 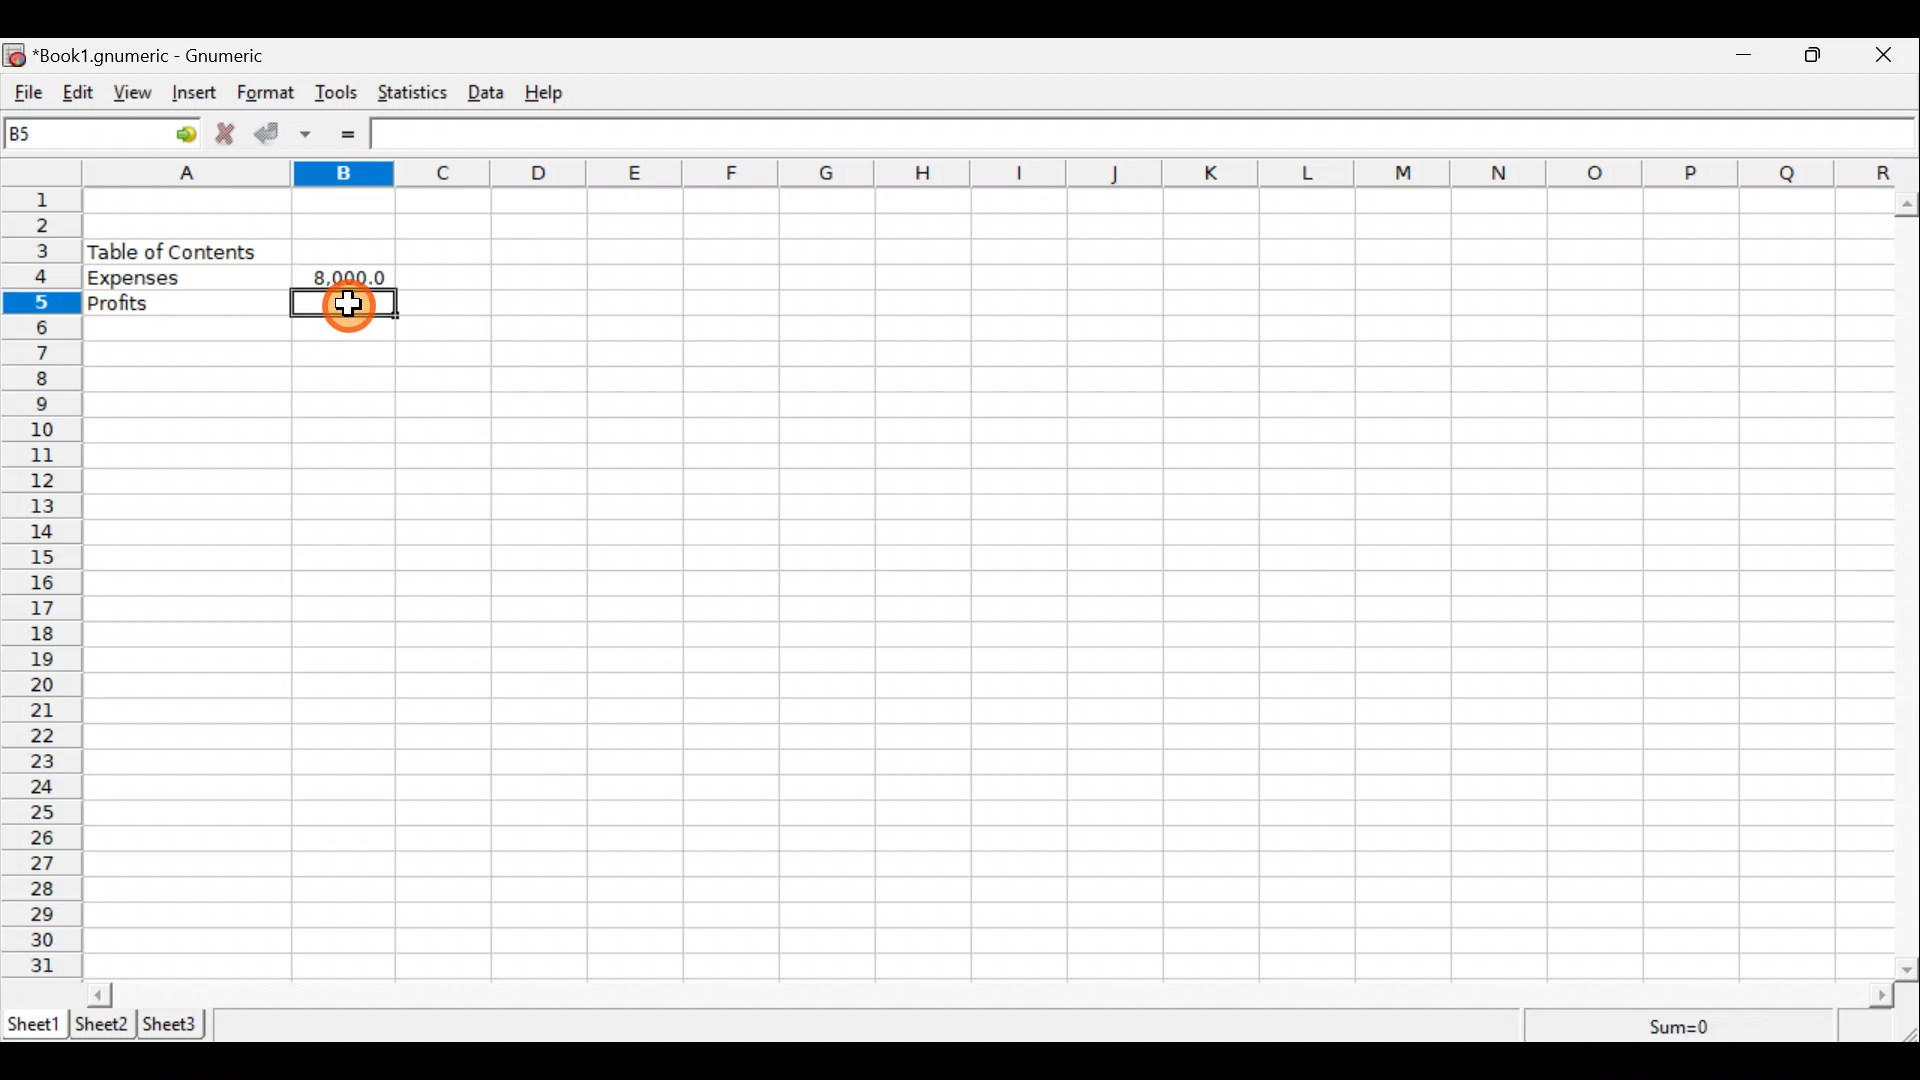 What do you see at coordinates (78, 94) in the screenshot?
I see `Edit` at bounding box center [78, 94].